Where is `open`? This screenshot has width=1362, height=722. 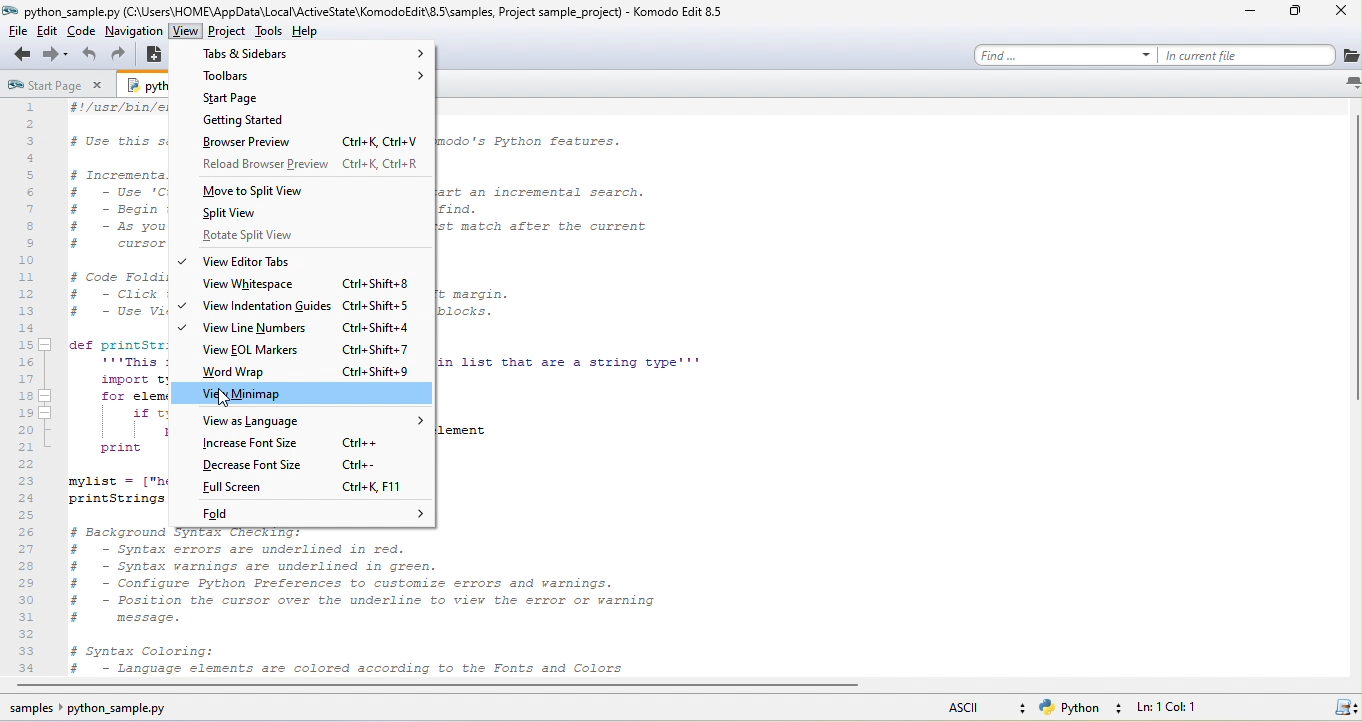
open is located at coordinates (178, 58).